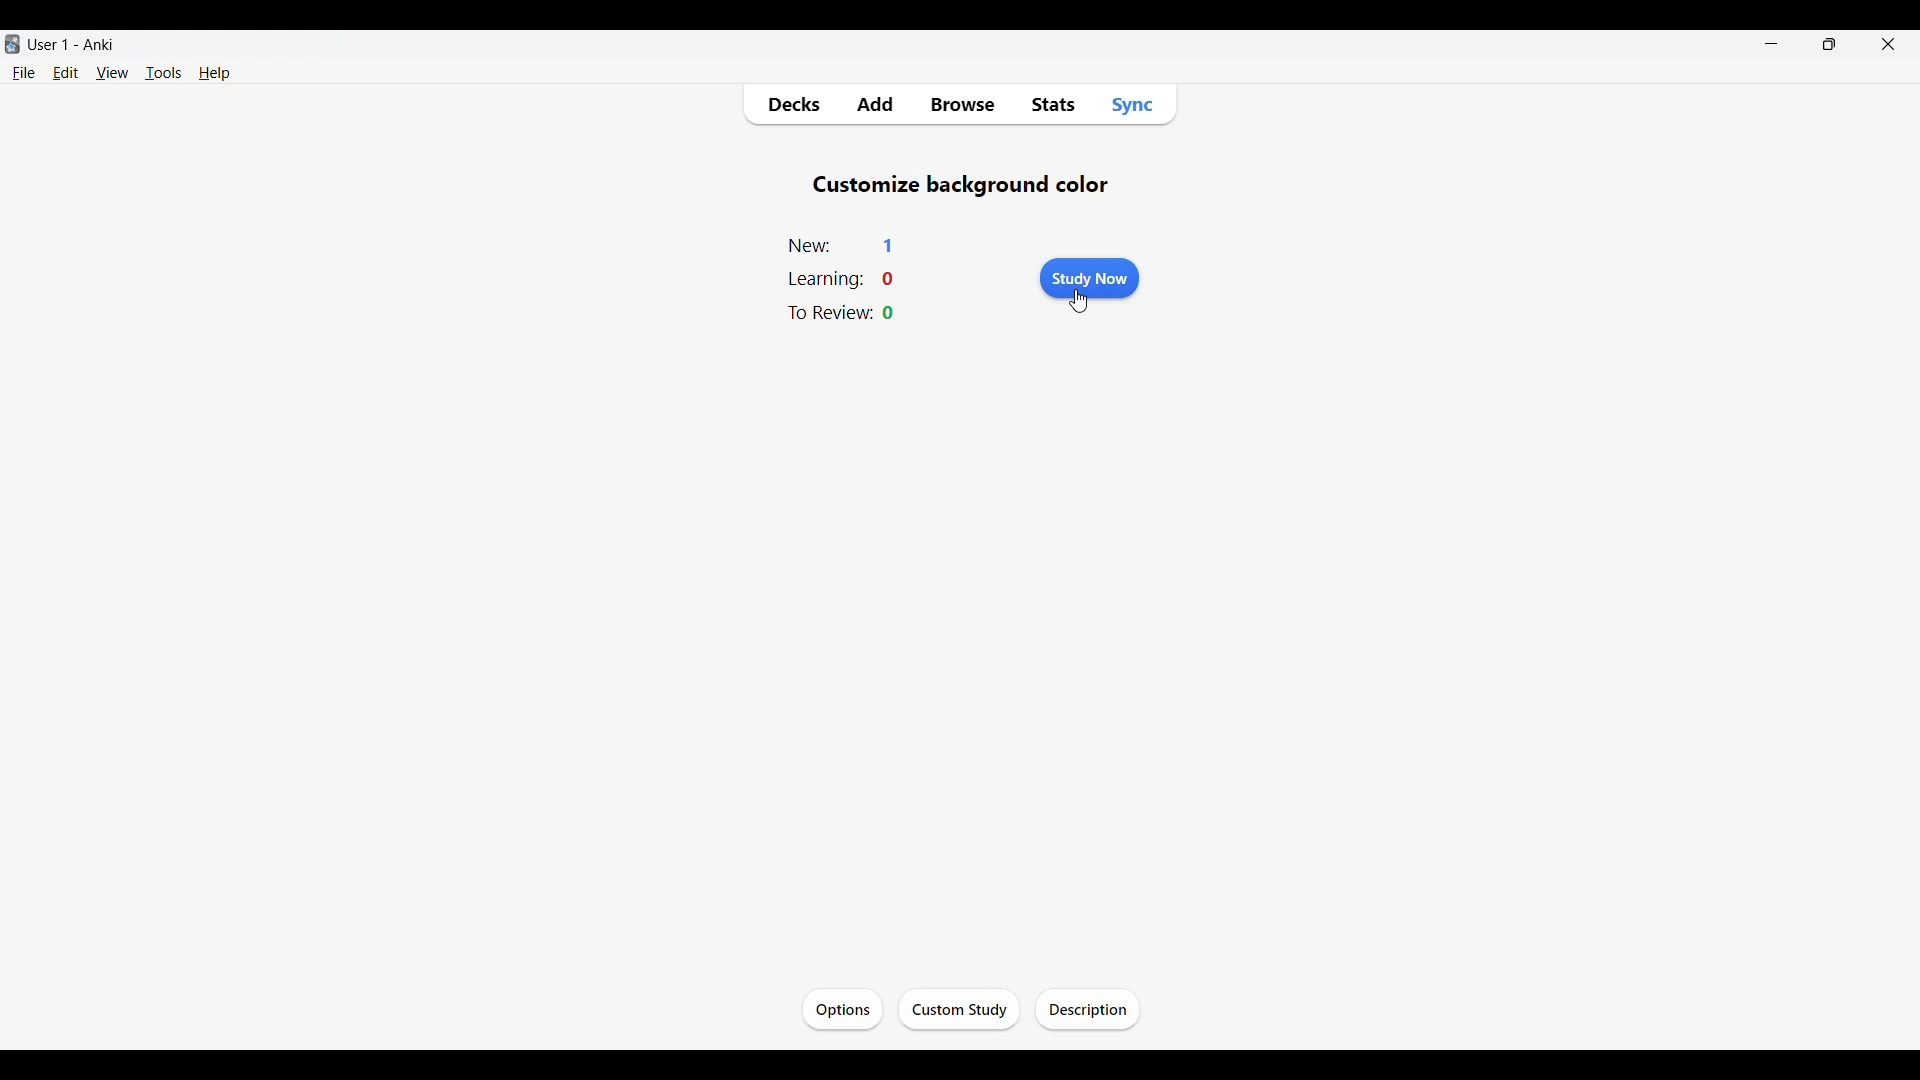 The height and width of the screenshot is (1080, 1920). I want to click on Indicates new cards, so click(811, 246).